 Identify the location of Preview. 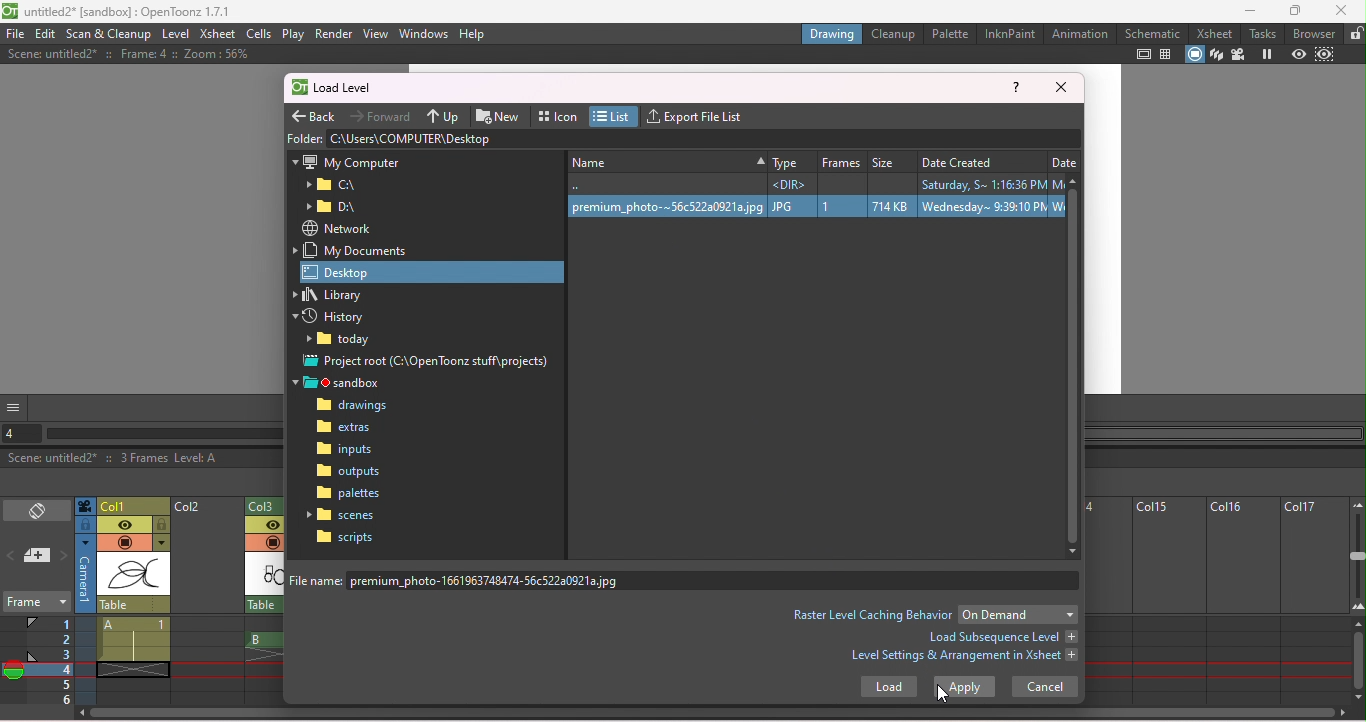
(1298, 55).